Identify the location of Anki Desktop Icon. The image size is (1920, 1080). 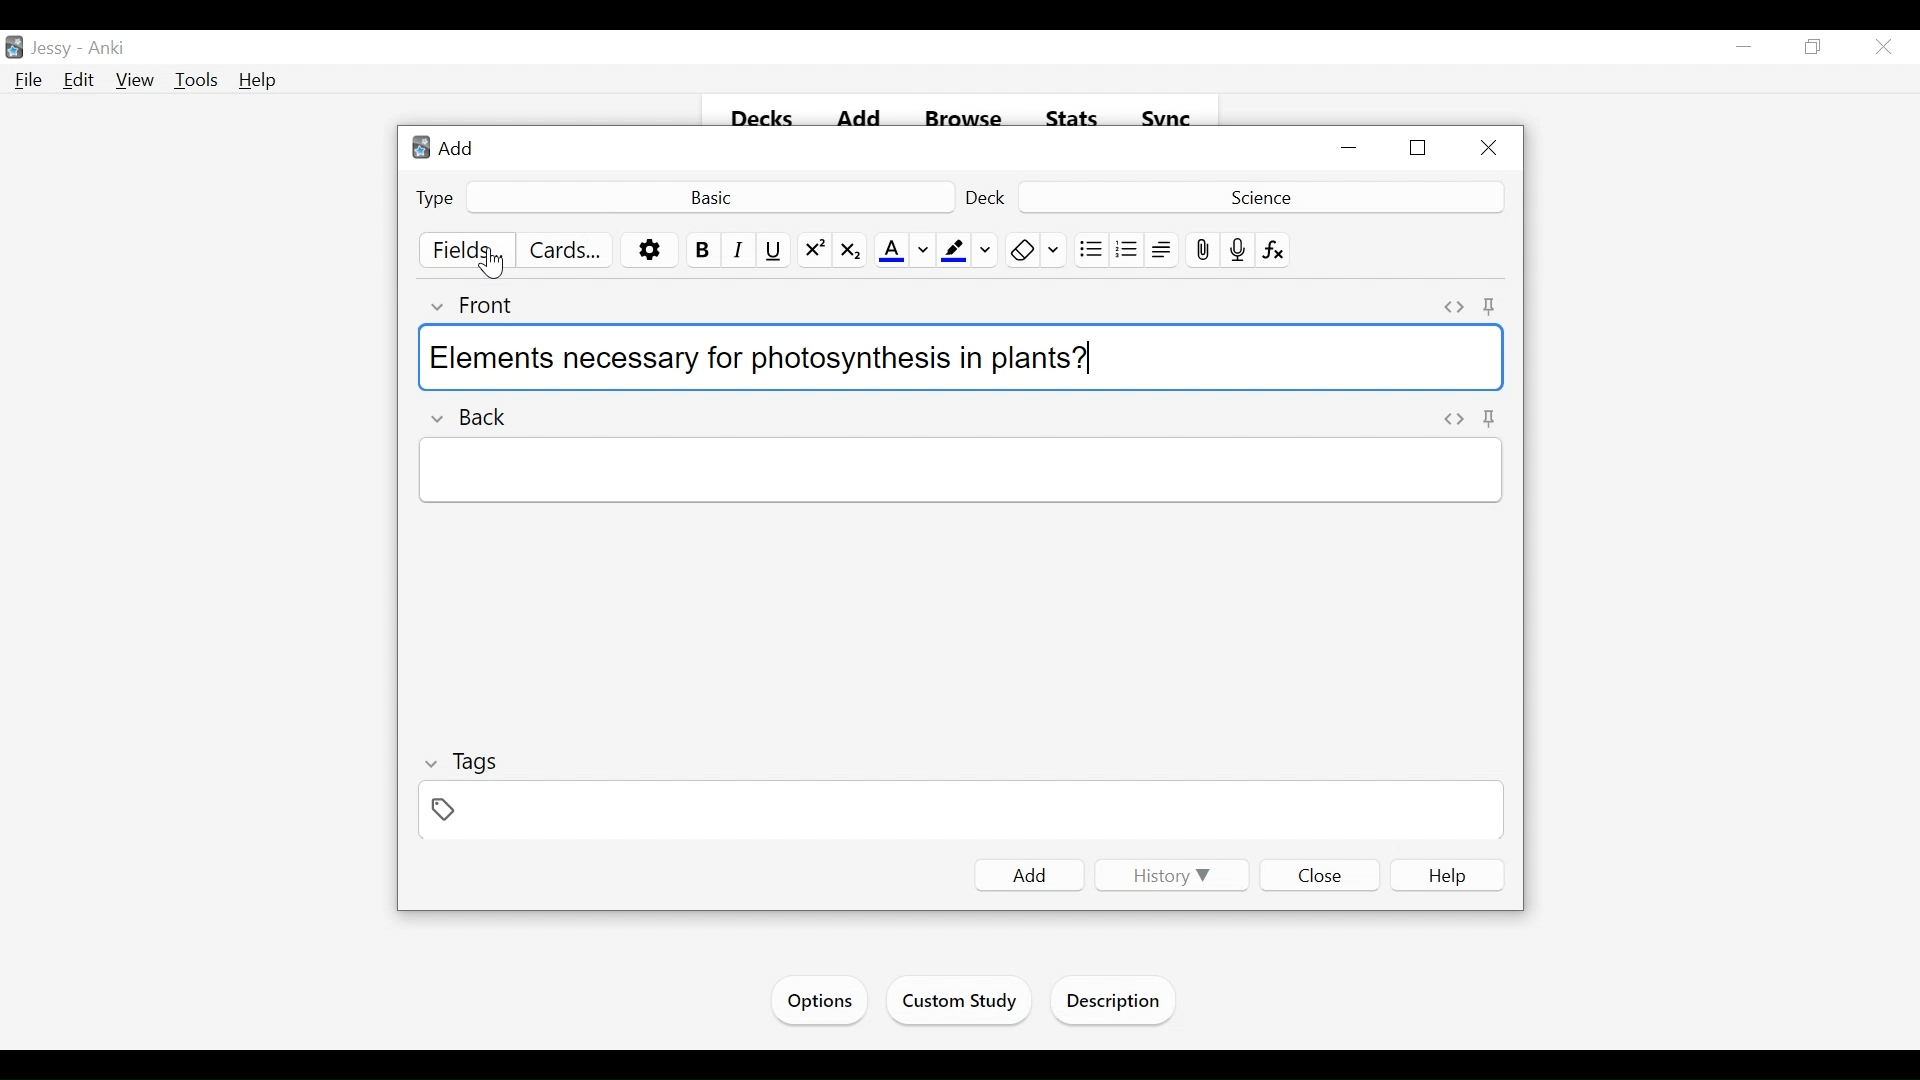
(14, 48).